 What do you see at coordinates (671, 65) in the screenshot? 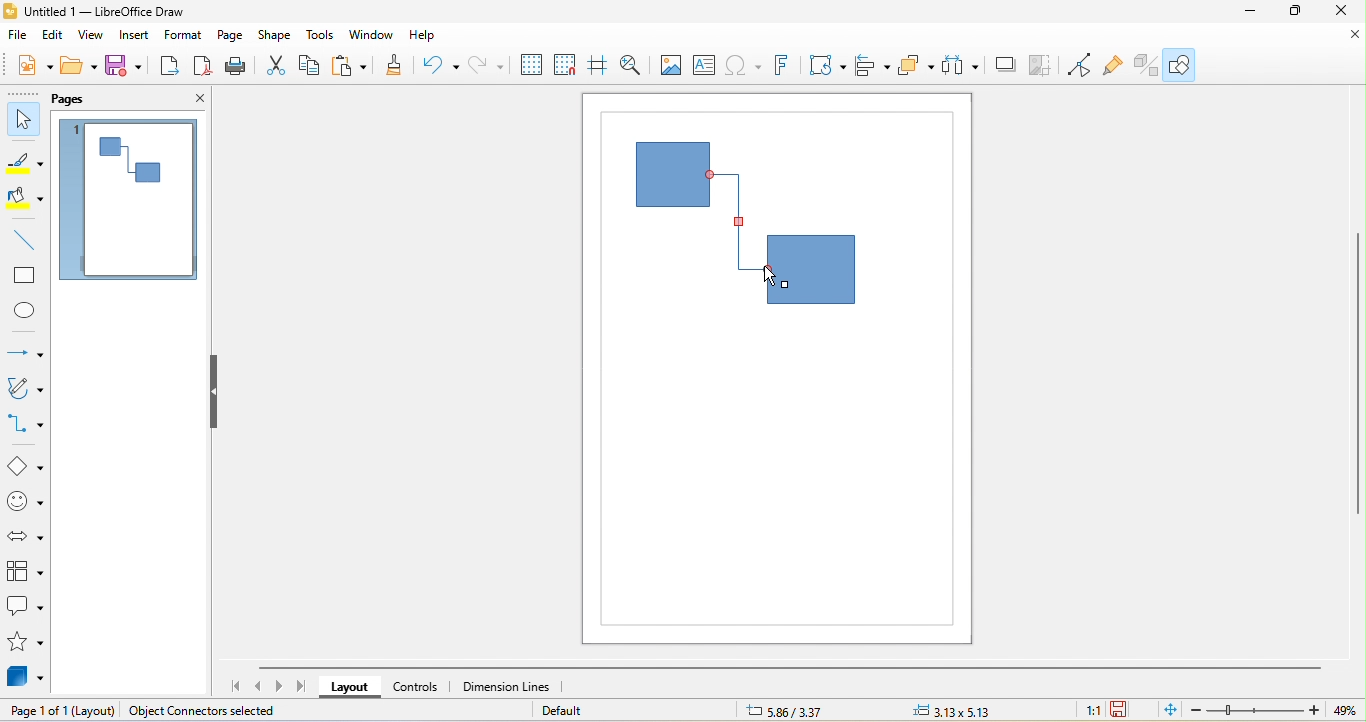
I see `image` at bounding box center [671, 65].